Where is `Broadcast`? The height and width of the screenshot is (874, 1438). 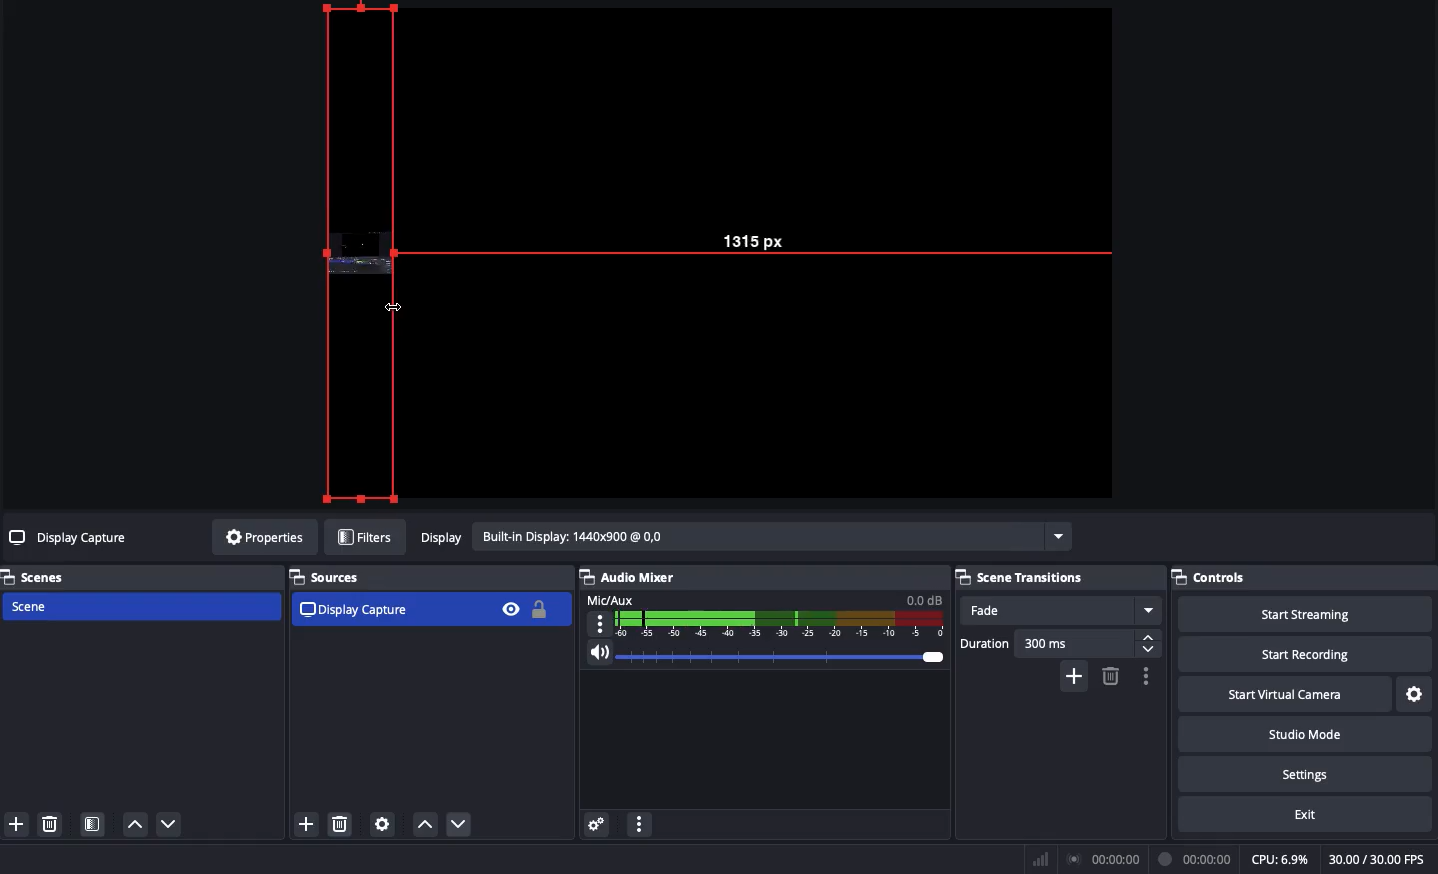
Broadcast is located at coordinates (1107, 860).